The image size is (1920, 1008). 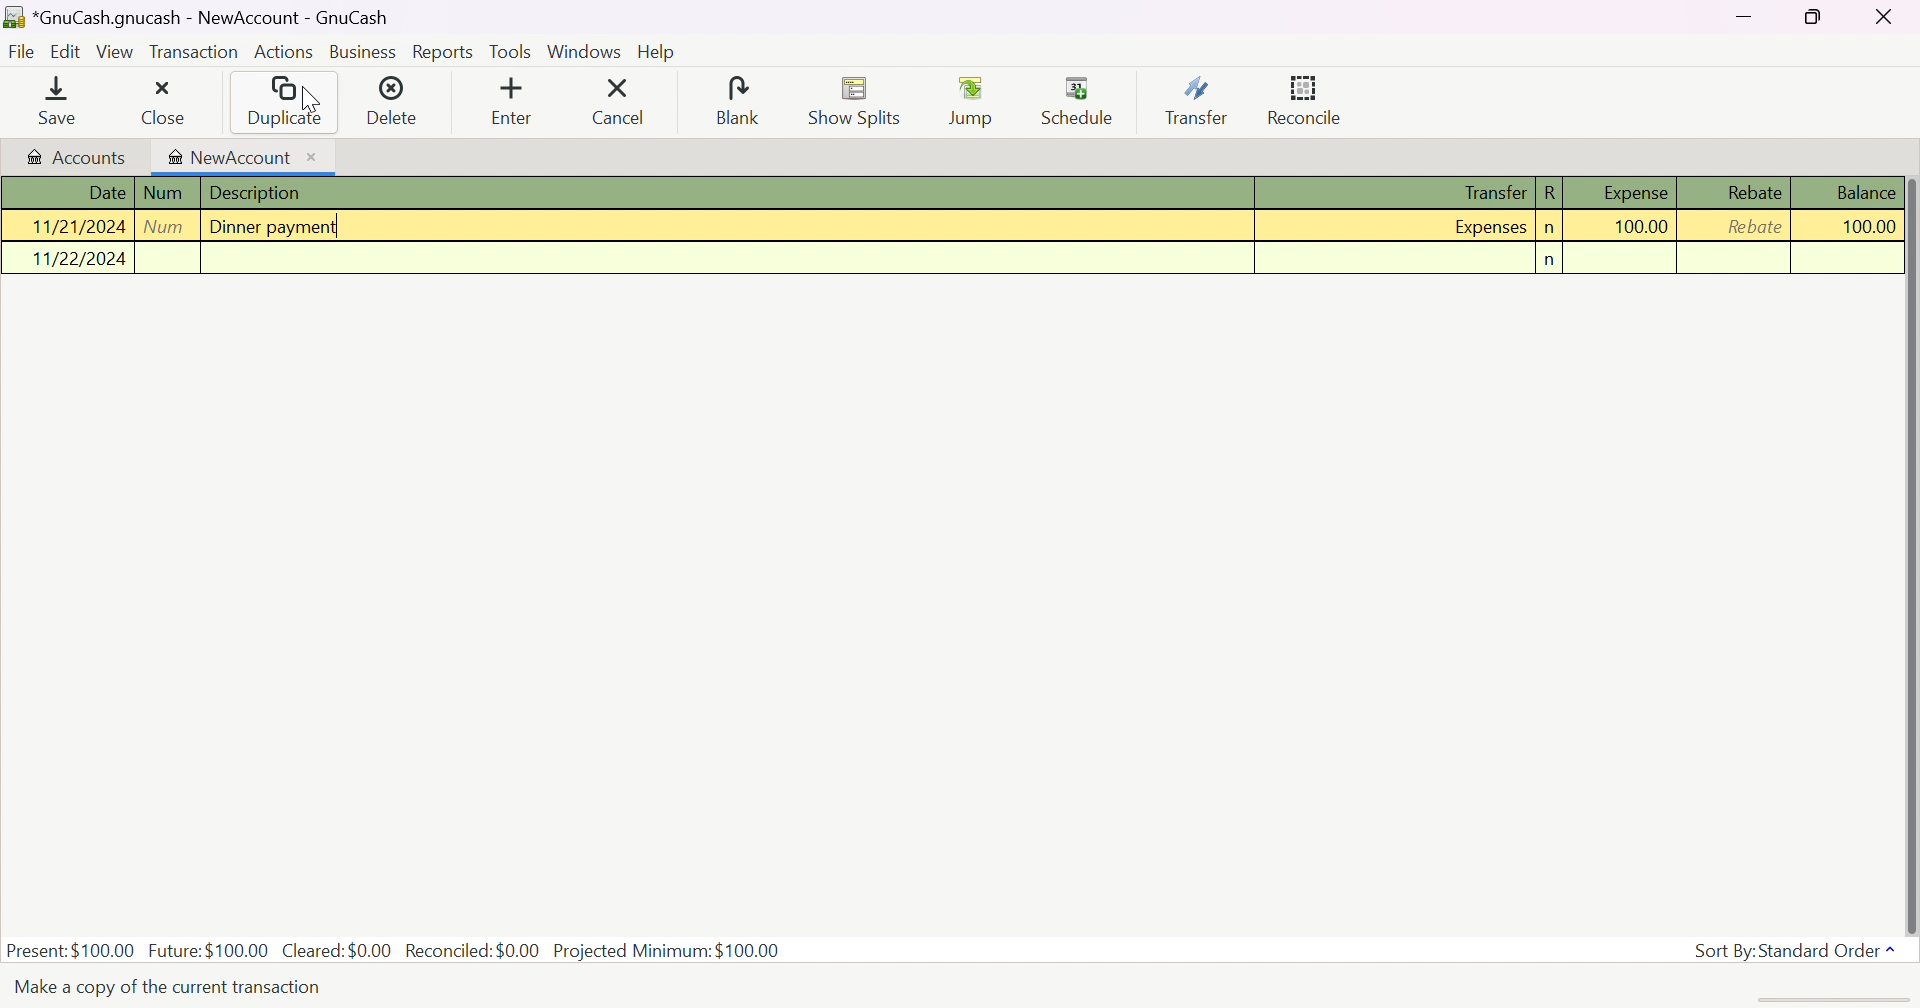 What do you see at coordinates (211, 948) in the screenshot?
I see `Future: $0.00` at bounding box center [211, 948].